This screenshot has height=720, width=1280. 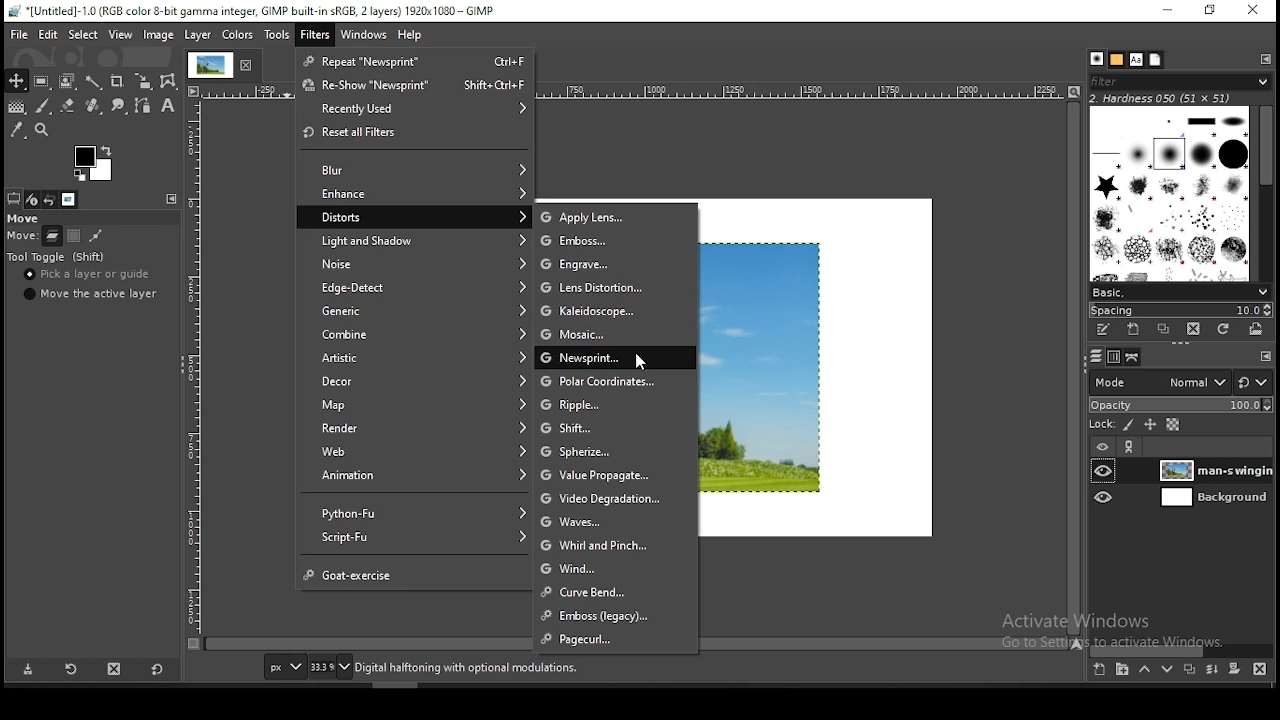 What do you see at coordinates (1212, 498) in the screenshot?
I see `layer` at bounding box center [1212, 498].